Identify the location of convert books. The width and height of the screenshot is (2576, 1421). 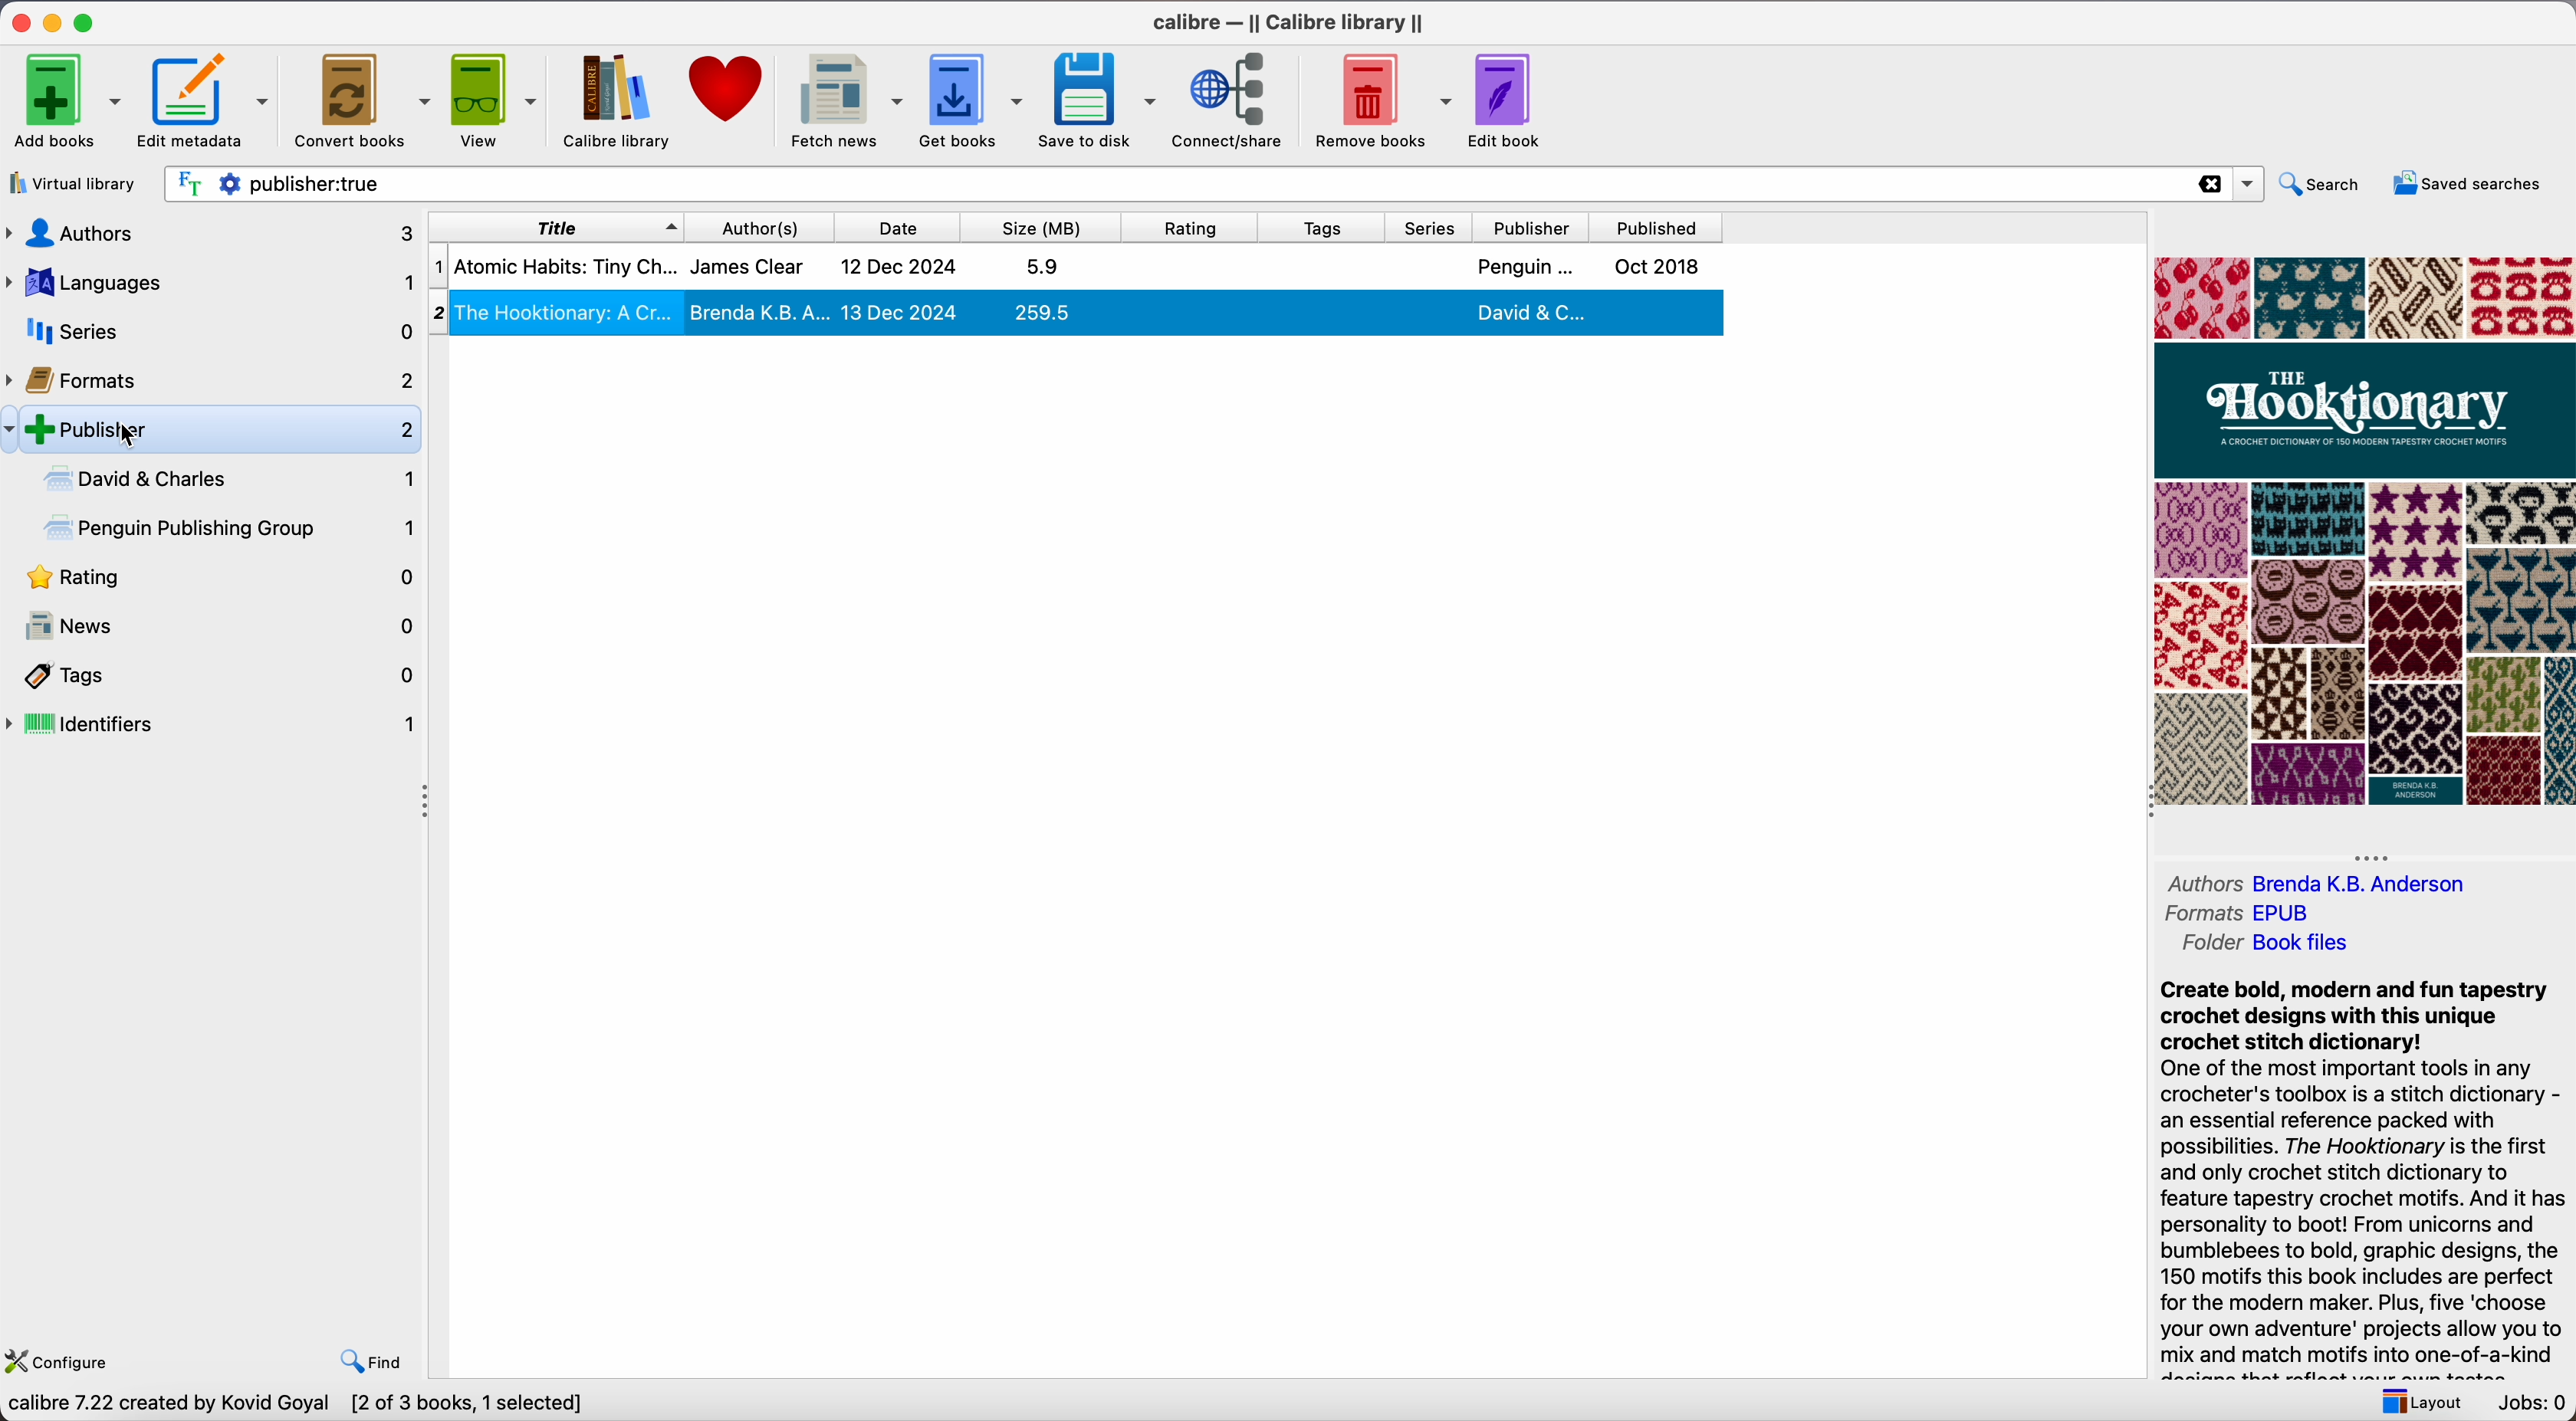
(362, 98).